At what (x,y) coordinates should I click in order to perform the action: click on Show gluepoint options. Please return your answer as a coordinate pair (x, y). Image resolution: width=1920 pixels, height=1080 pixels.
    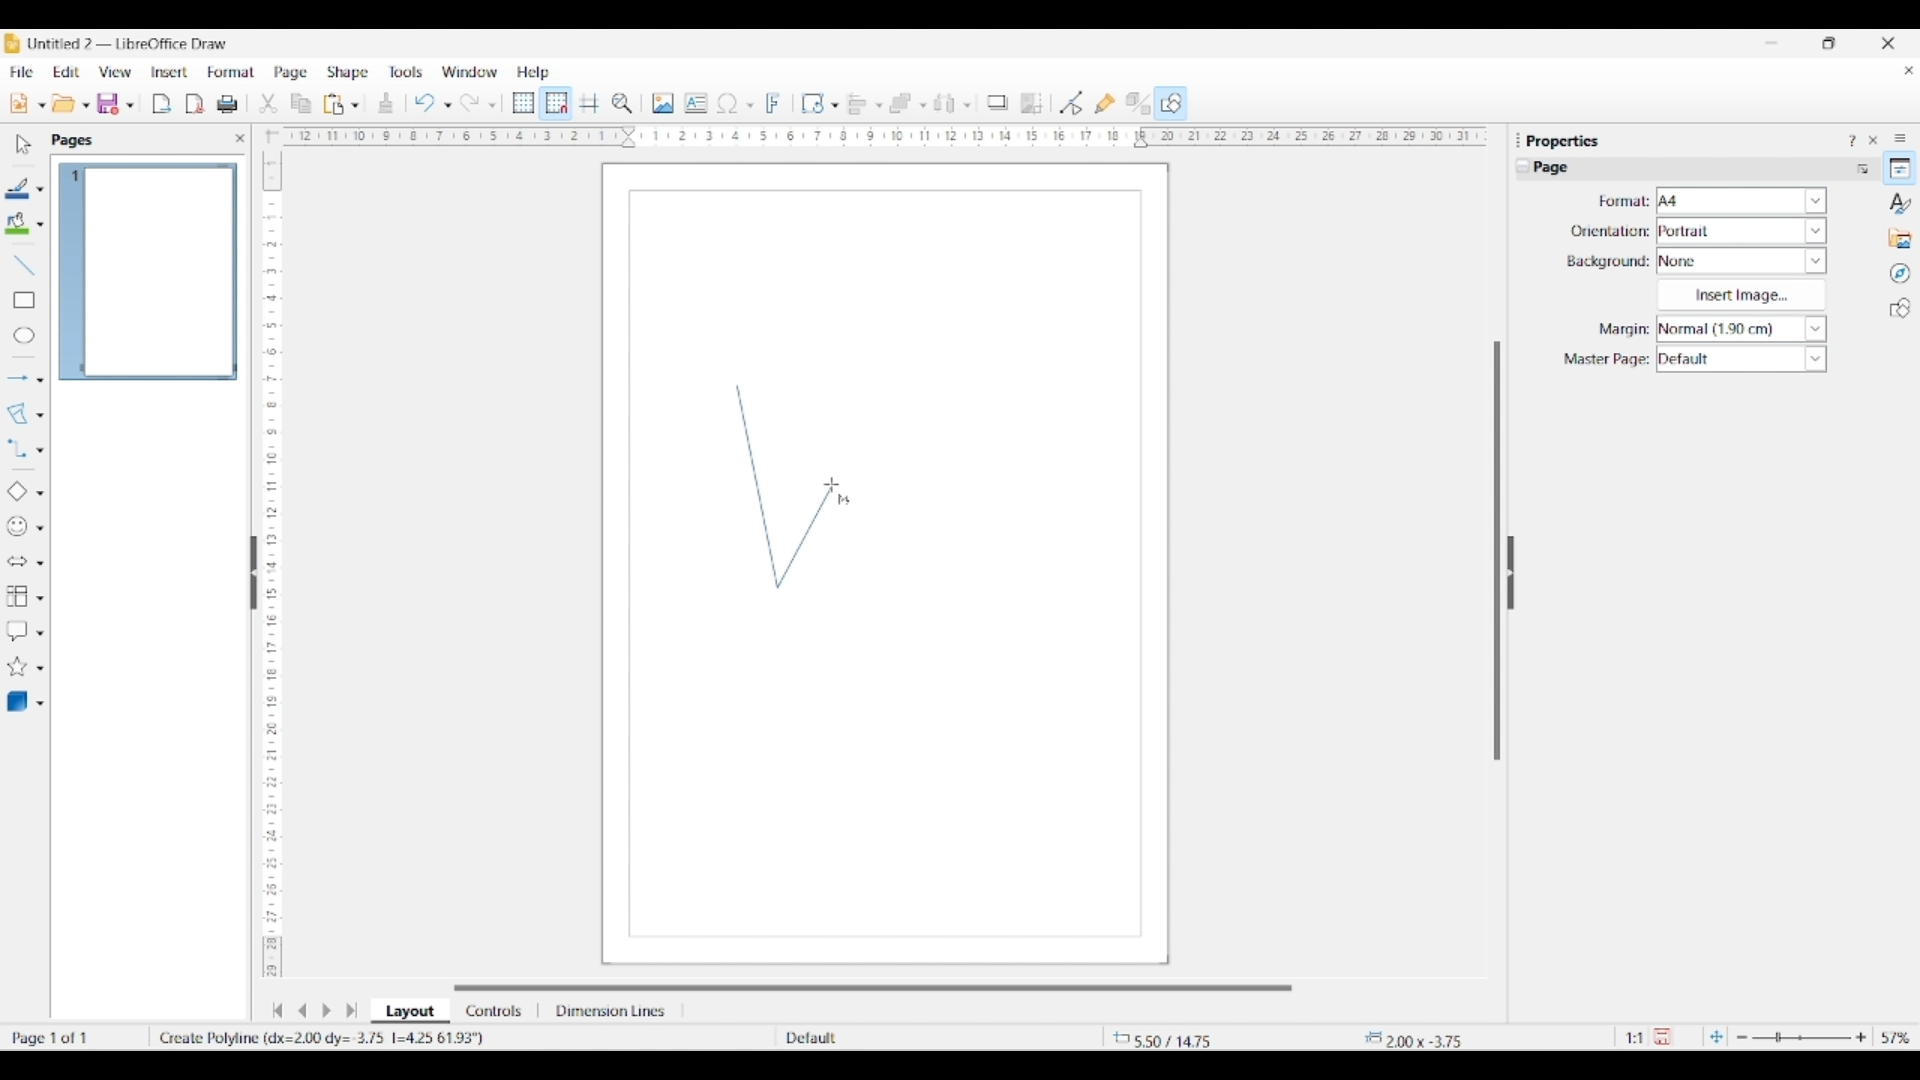
    Looking at the image, I should click on (1104, 103).